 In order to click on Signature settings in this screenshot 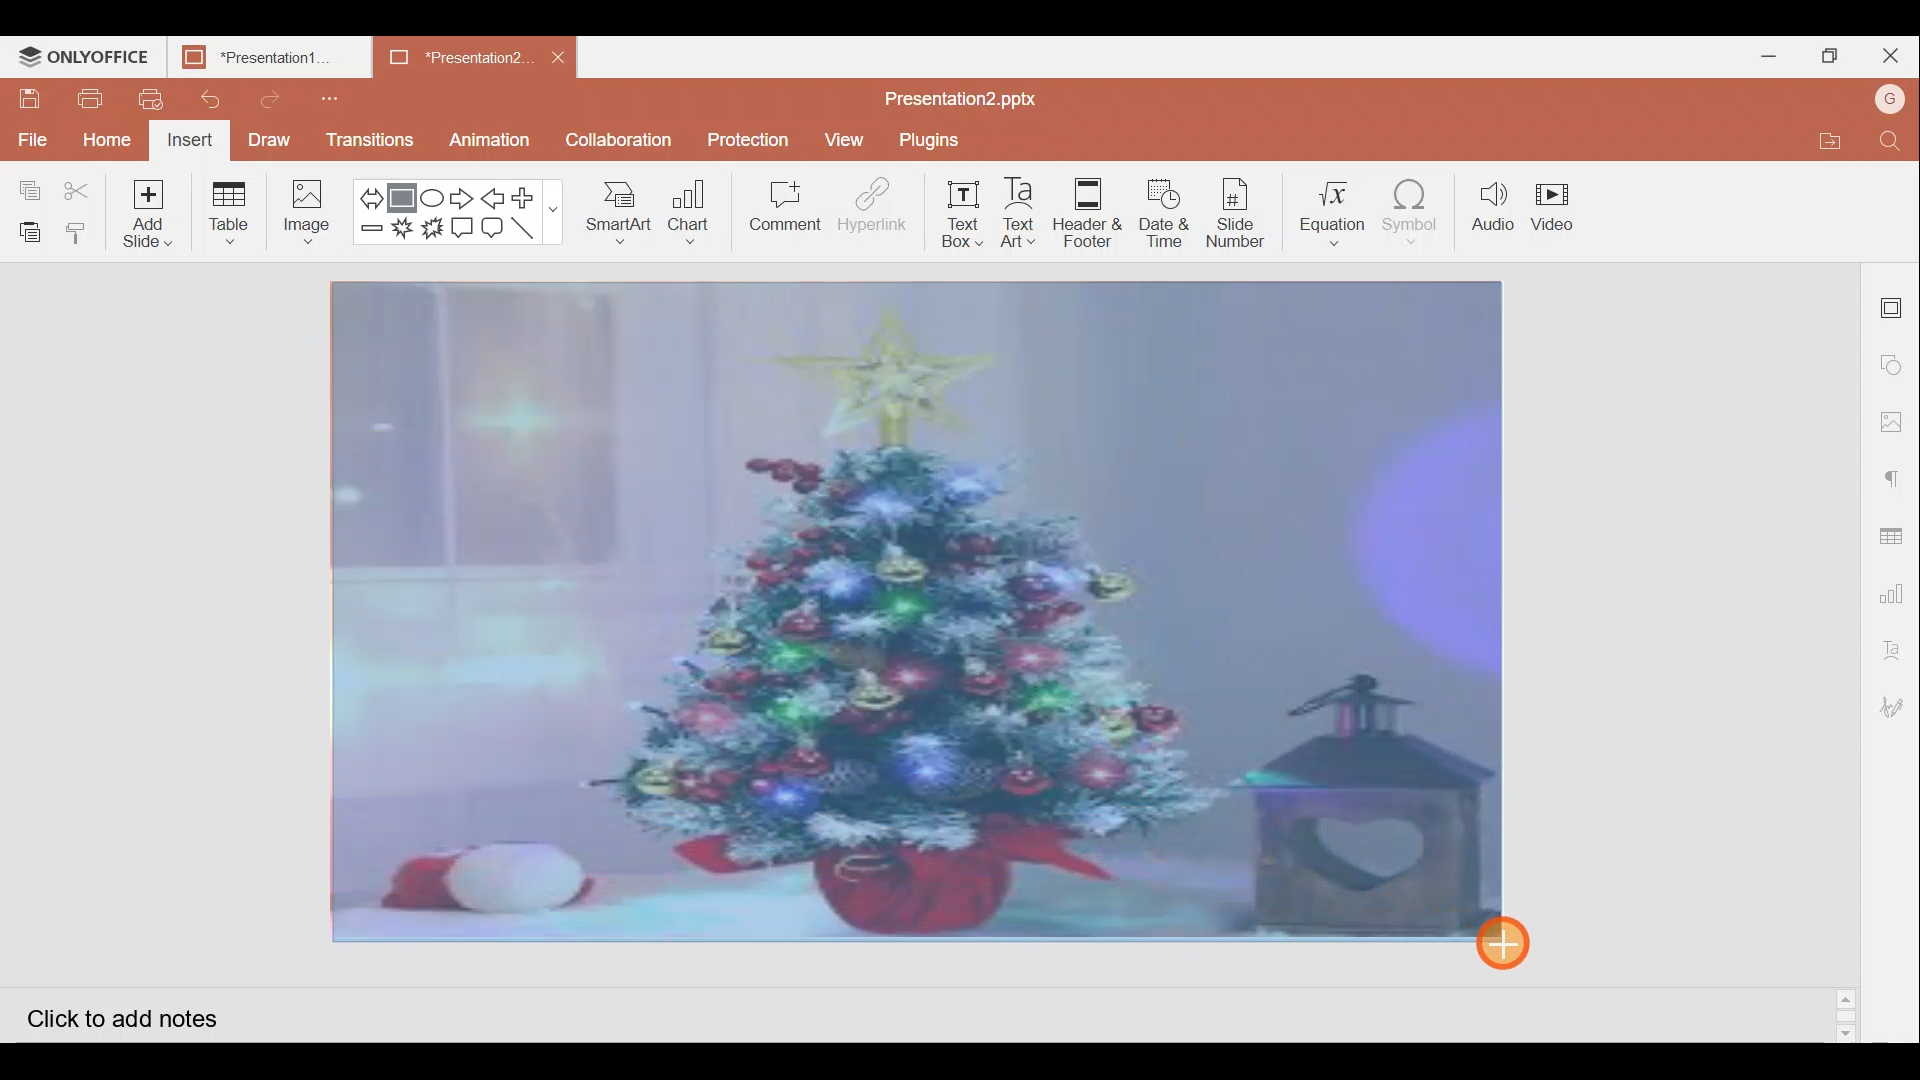, I will do `click(1896, 704)`.